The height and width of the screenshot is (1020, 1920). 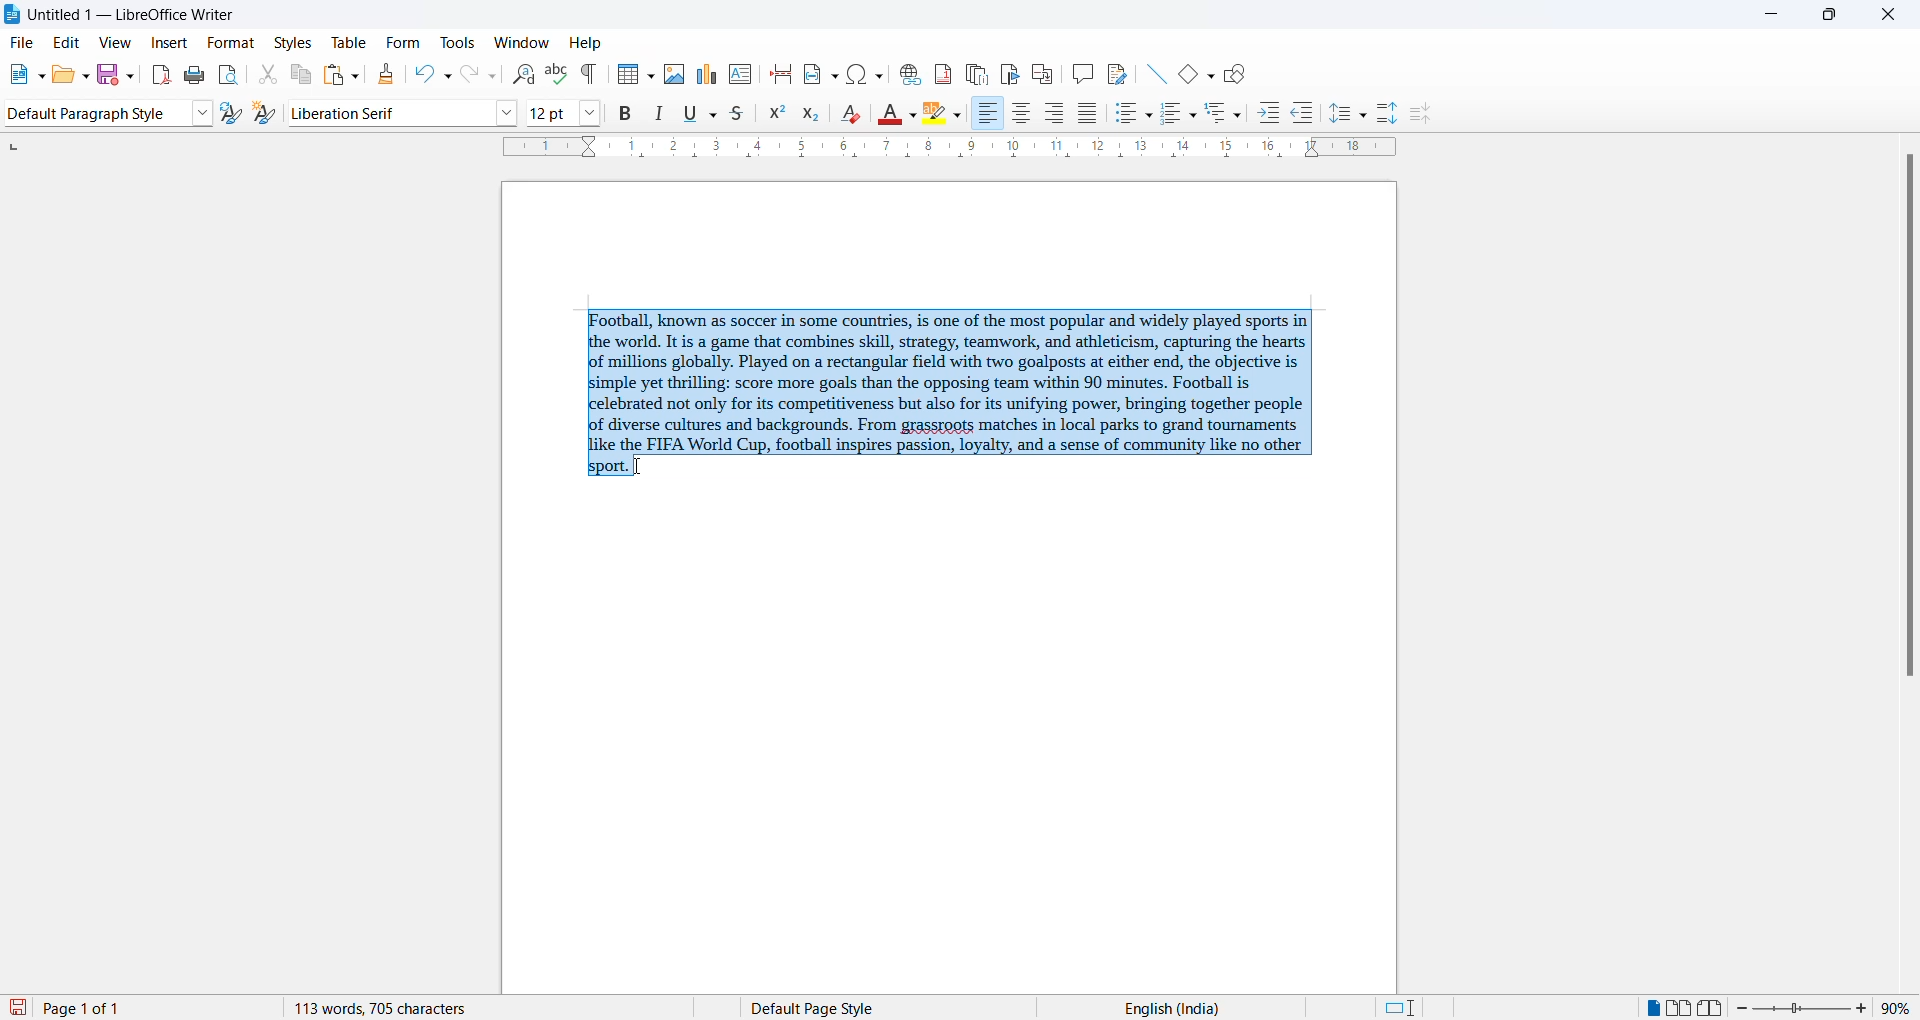 What do you see at coordinates (937, 114) in the screenshot?
I see `character highlighting` at bounding box center [937, 114].